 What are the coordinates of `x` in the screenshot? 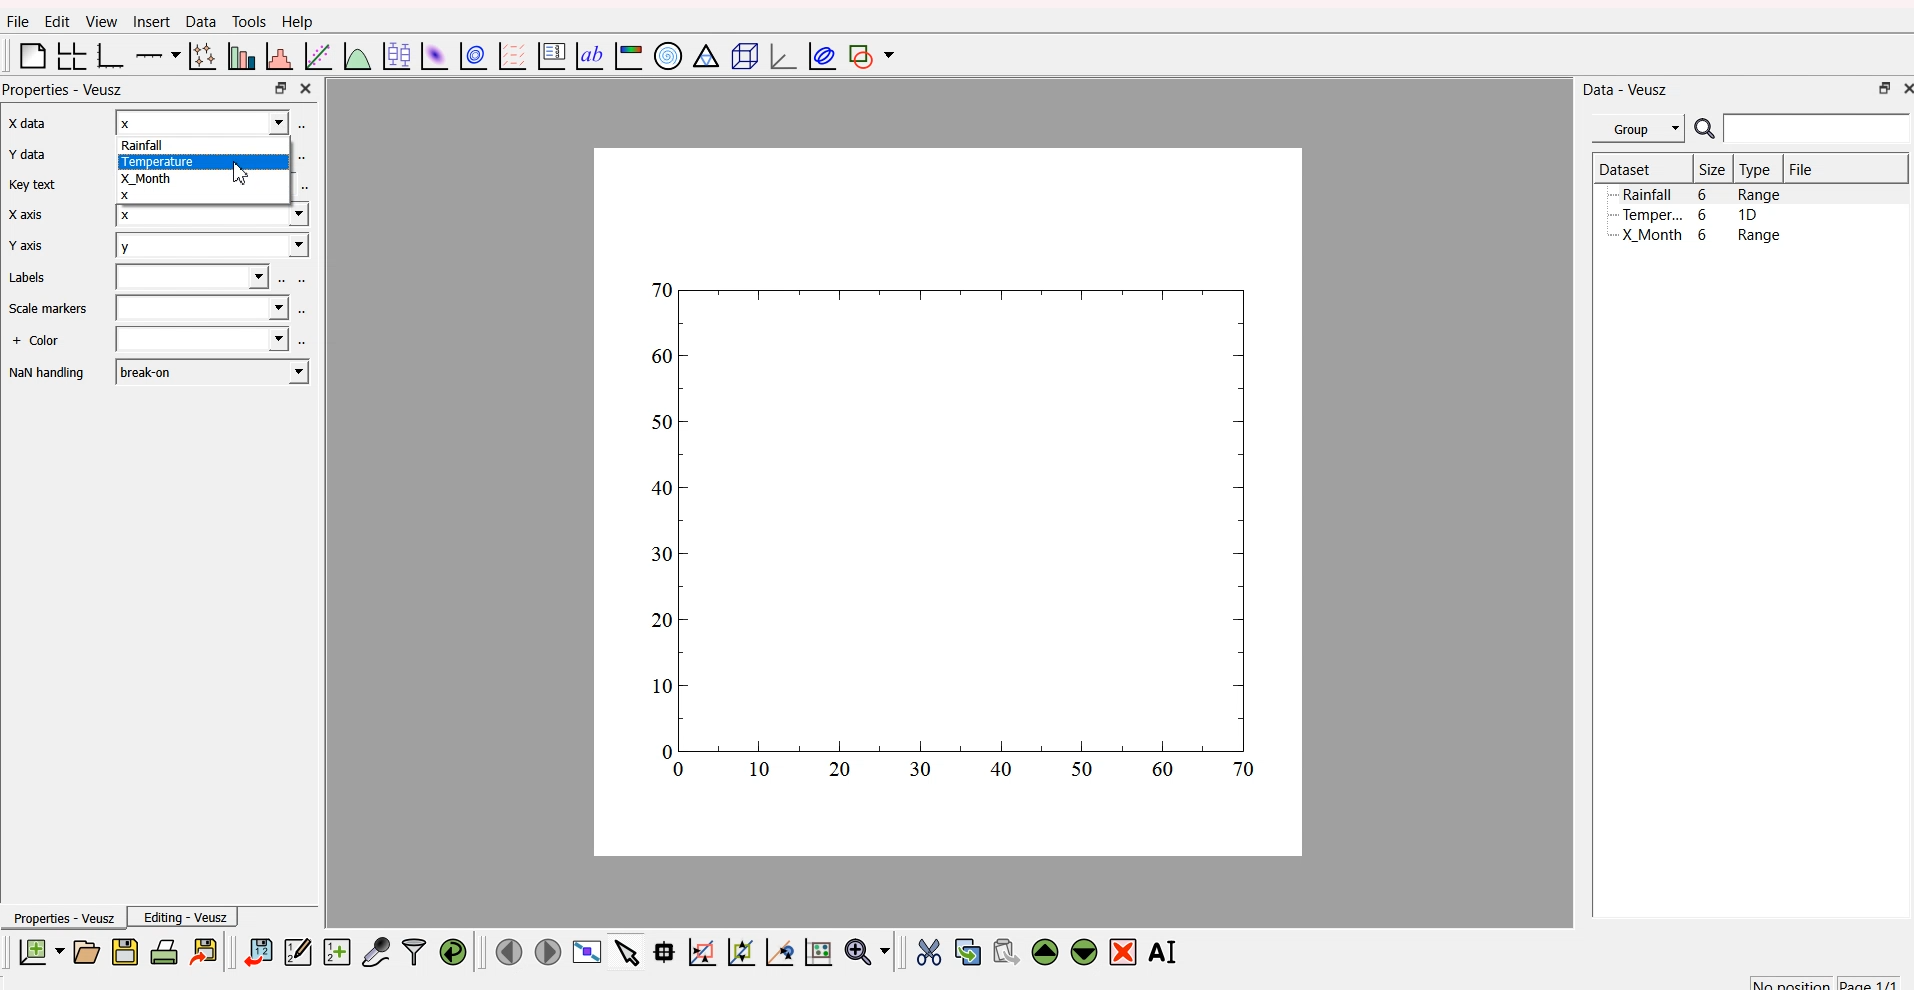 It's located at (212, 219).